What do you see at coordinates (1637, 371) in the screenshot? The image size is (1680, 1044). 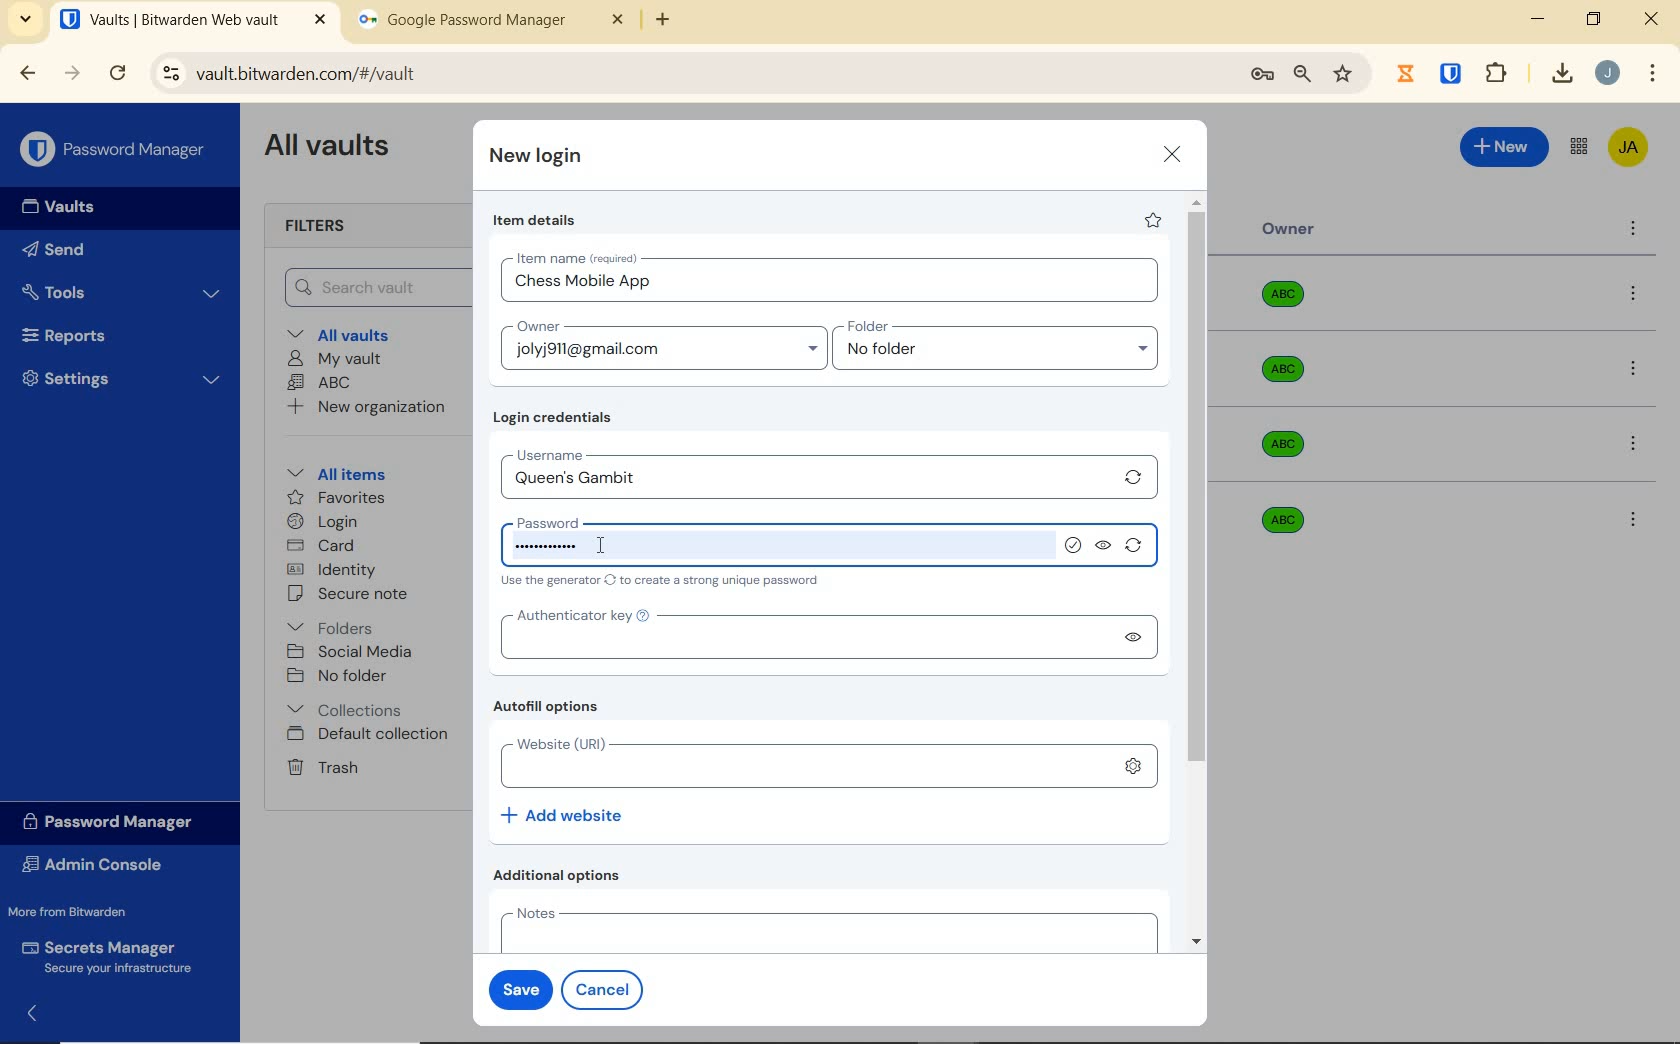 I see `option` at bounding box center [1637, 371].